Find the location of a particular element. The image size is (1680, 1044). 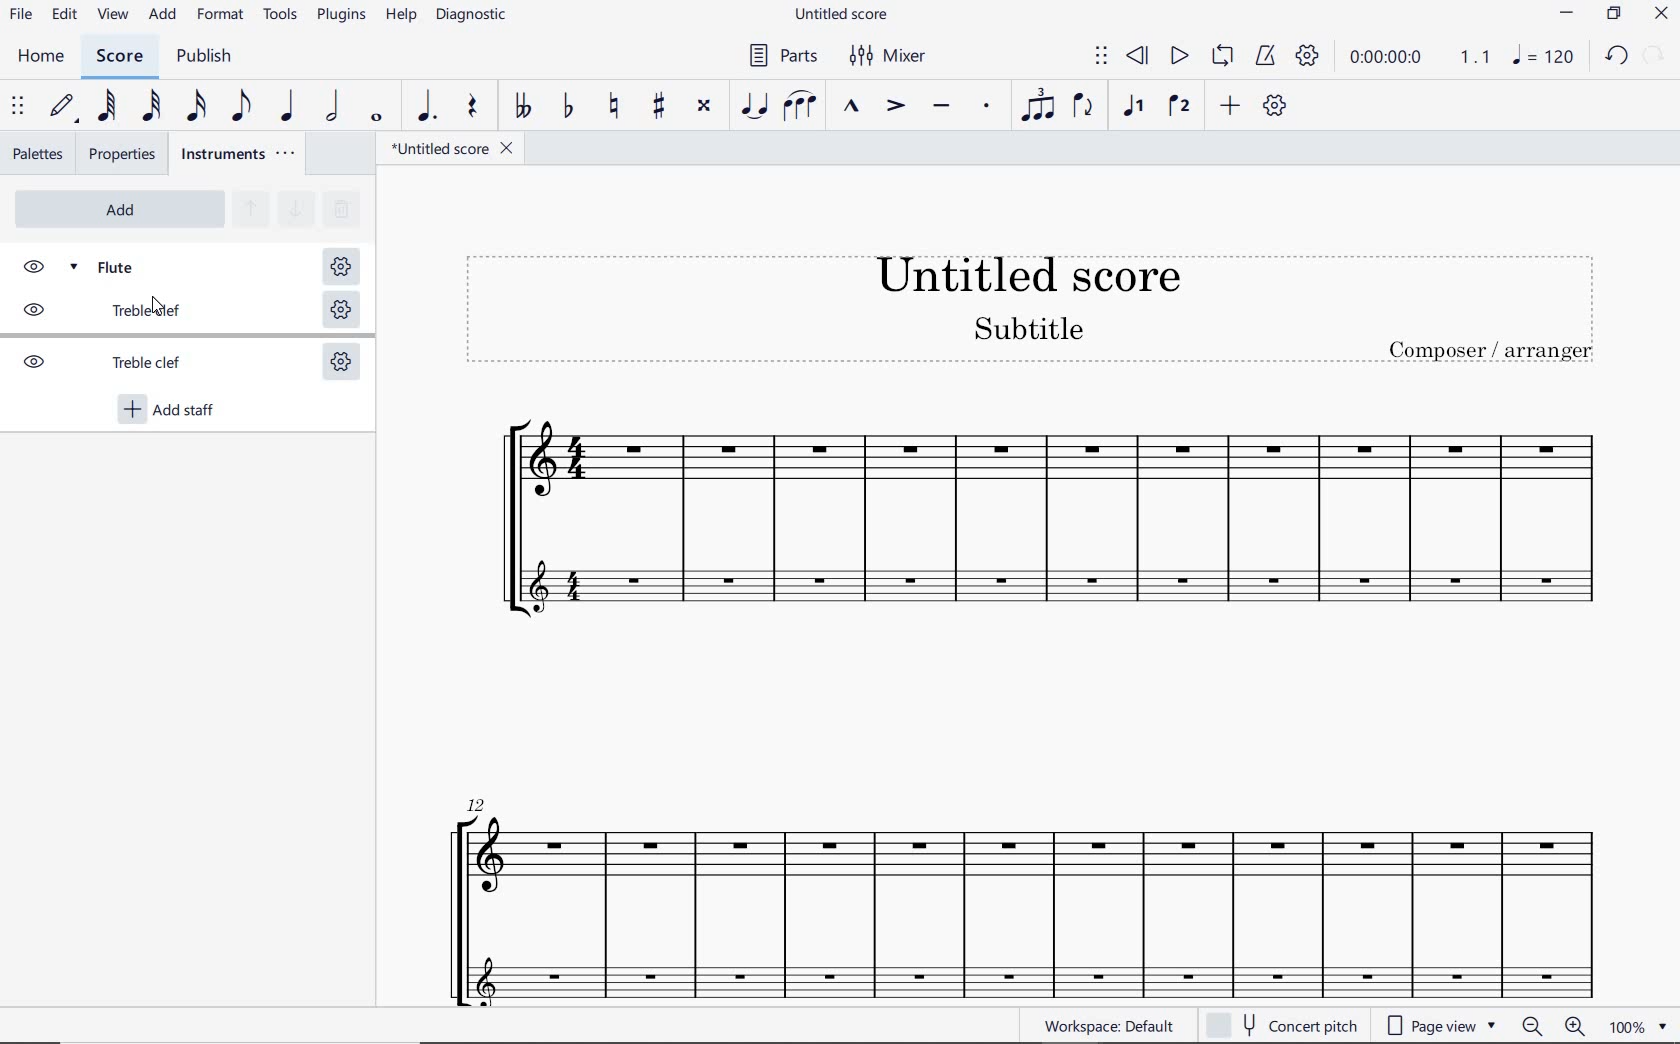

zoom factor is located at coordinates (1636, 1027).